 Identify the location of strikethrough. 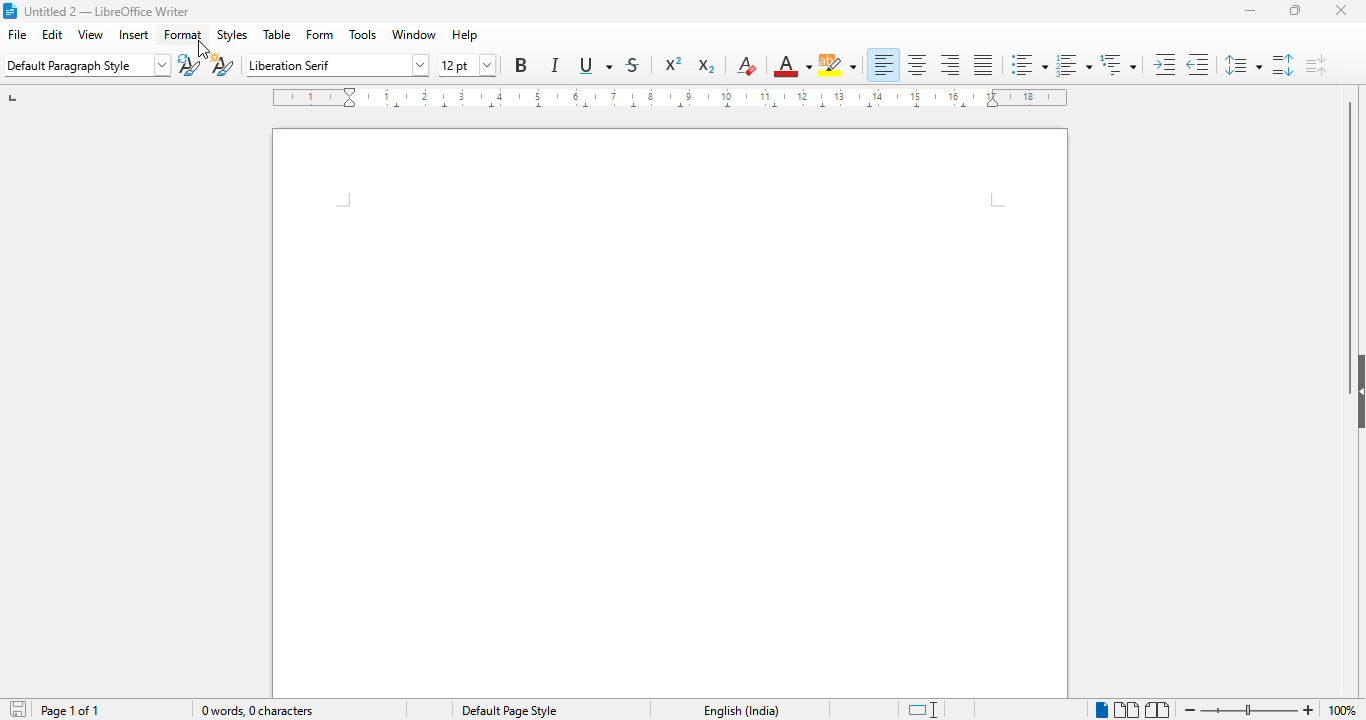
(632, 66).